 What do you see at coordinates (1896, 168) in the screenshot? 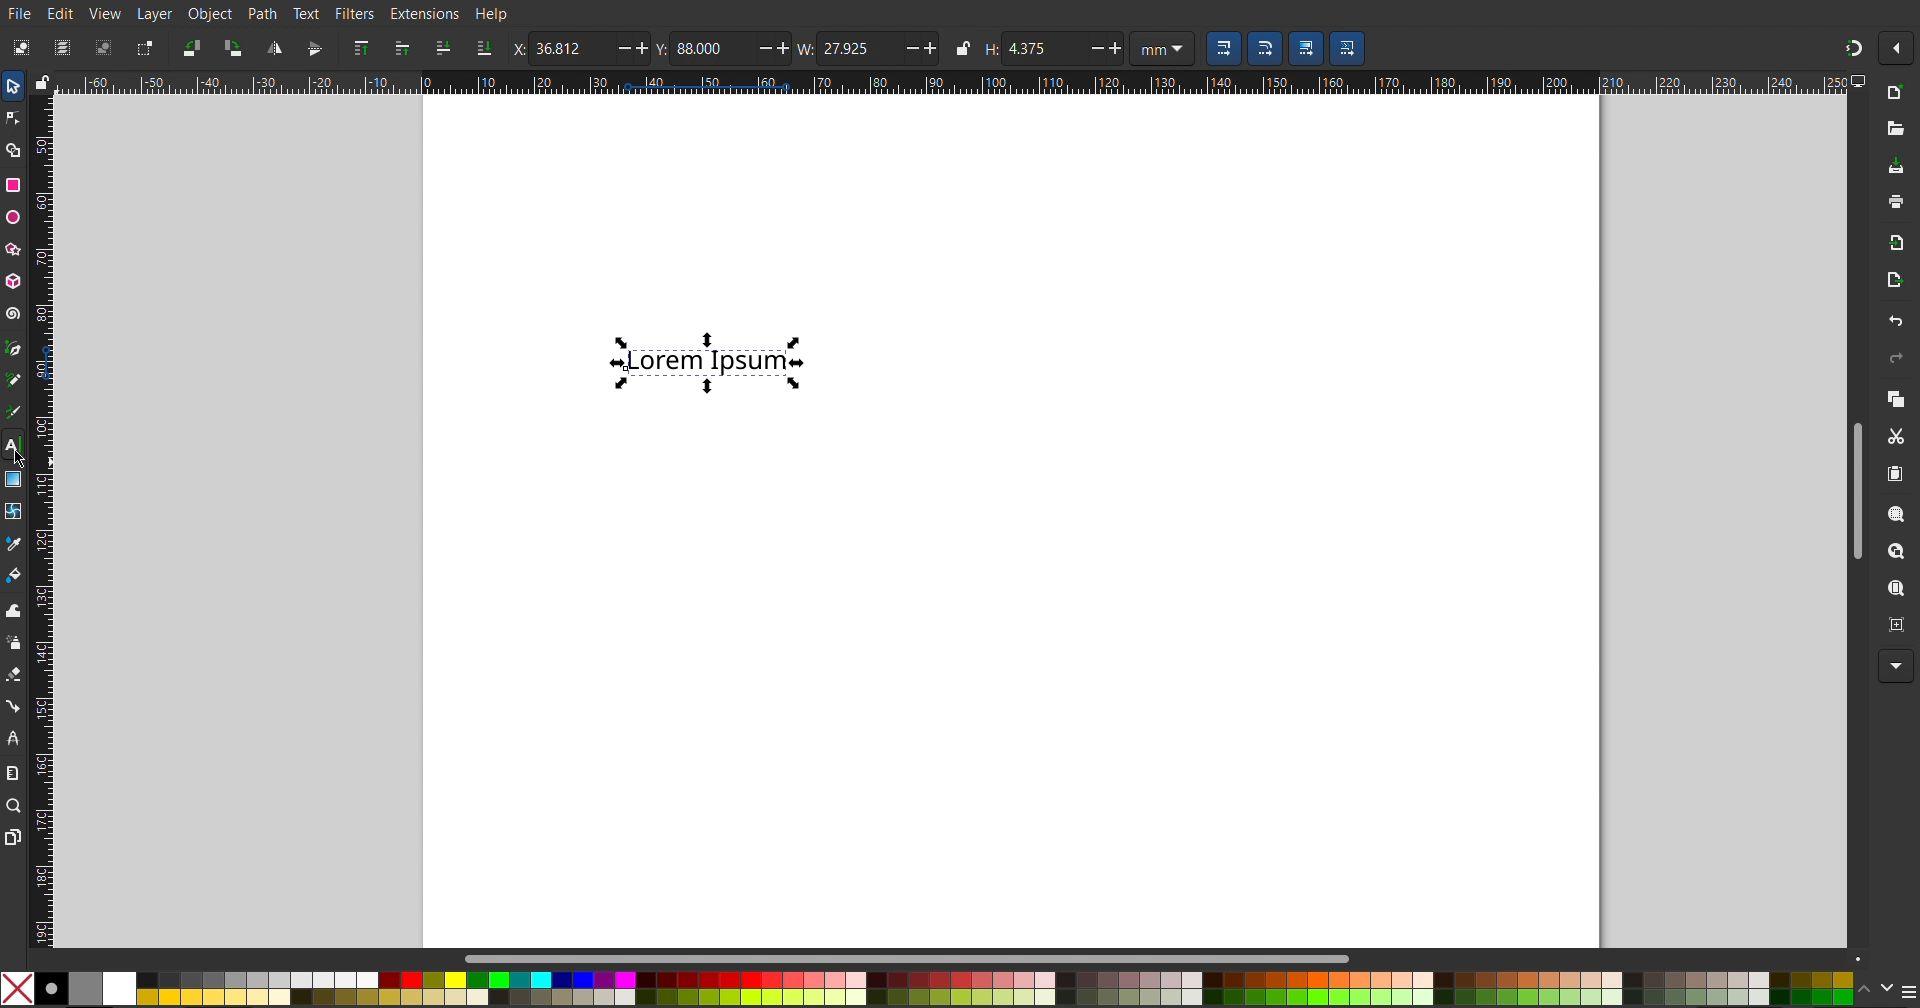
I see `Save` at bounding box center [1896, 168].